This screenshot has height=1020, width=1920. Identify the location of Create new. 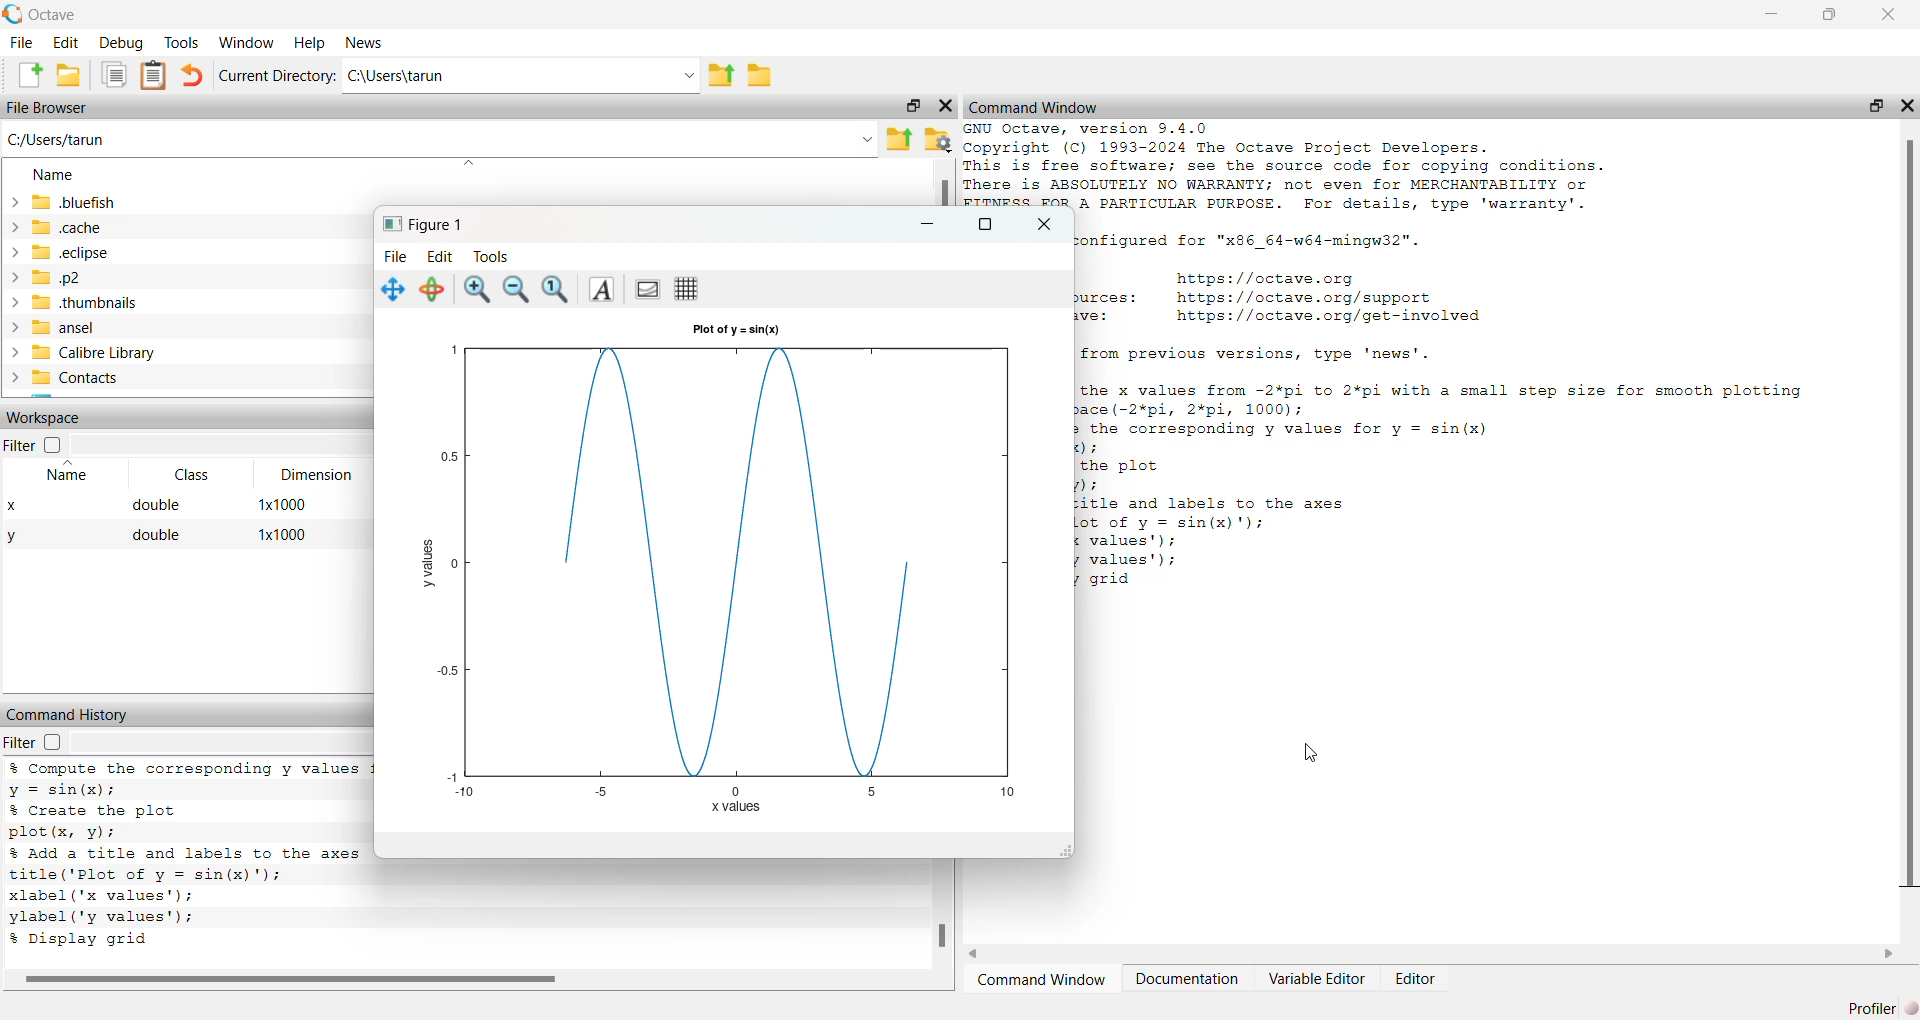
(32, 75).